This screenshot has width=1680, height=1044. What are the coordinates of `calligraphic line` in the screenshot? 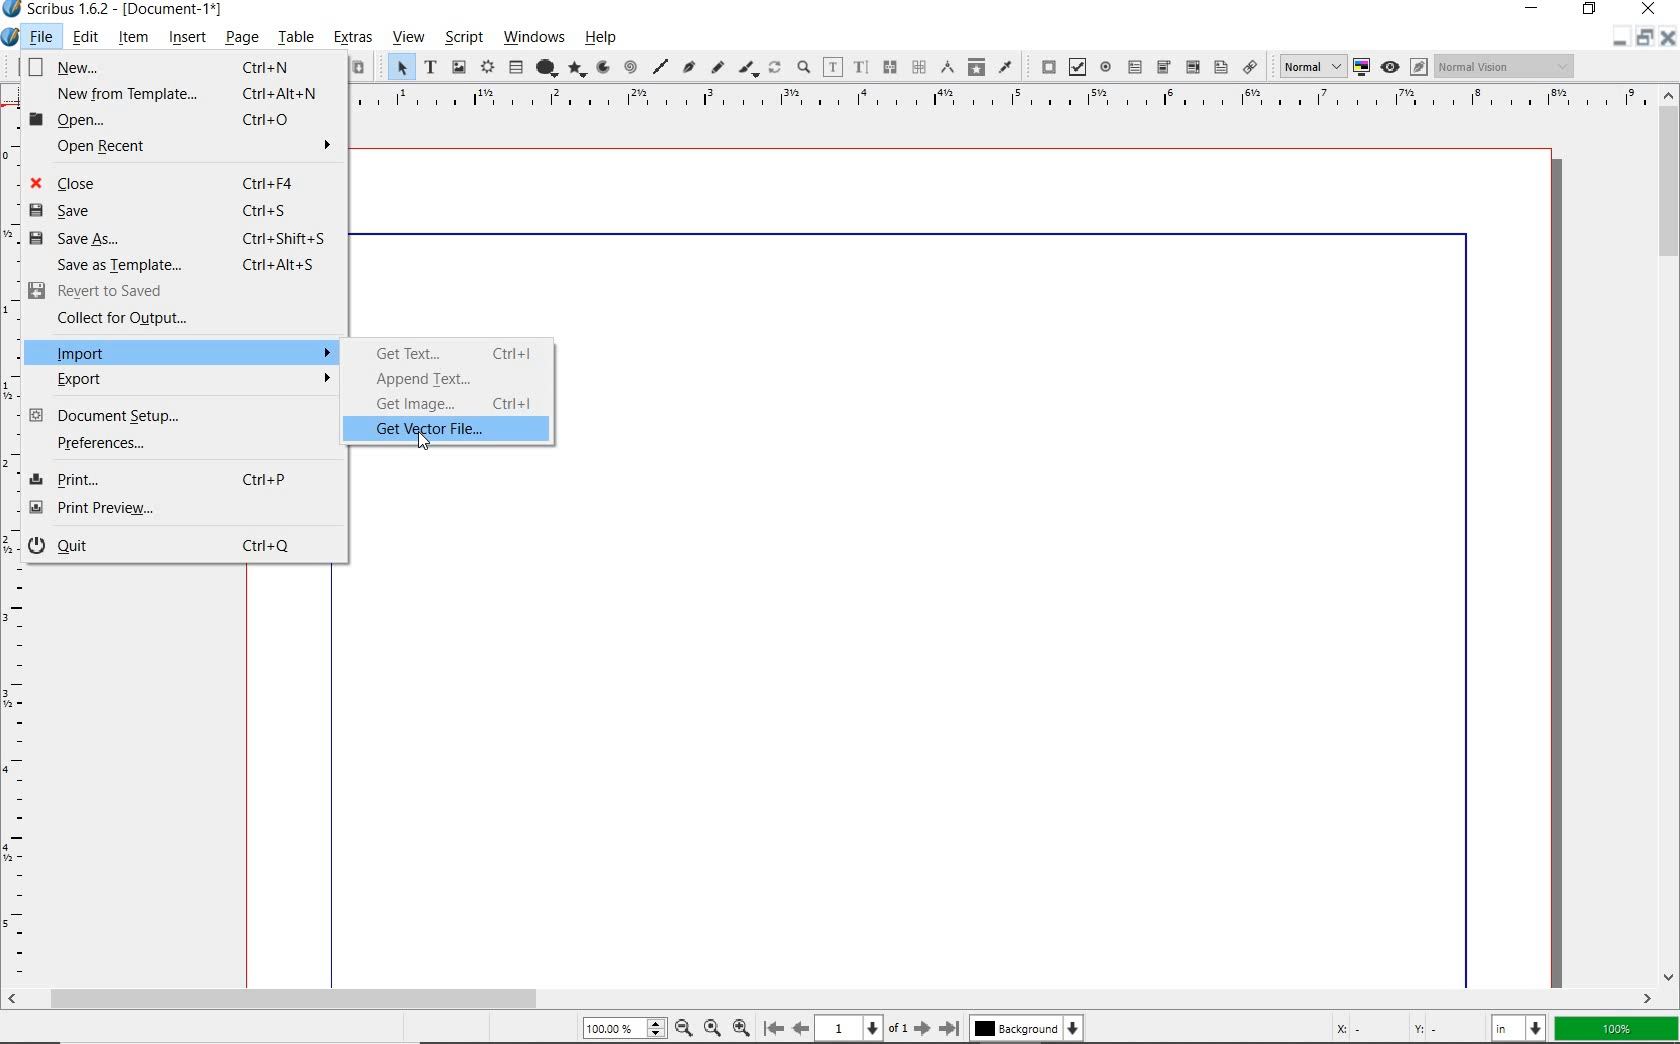 It's located at (750, 69).